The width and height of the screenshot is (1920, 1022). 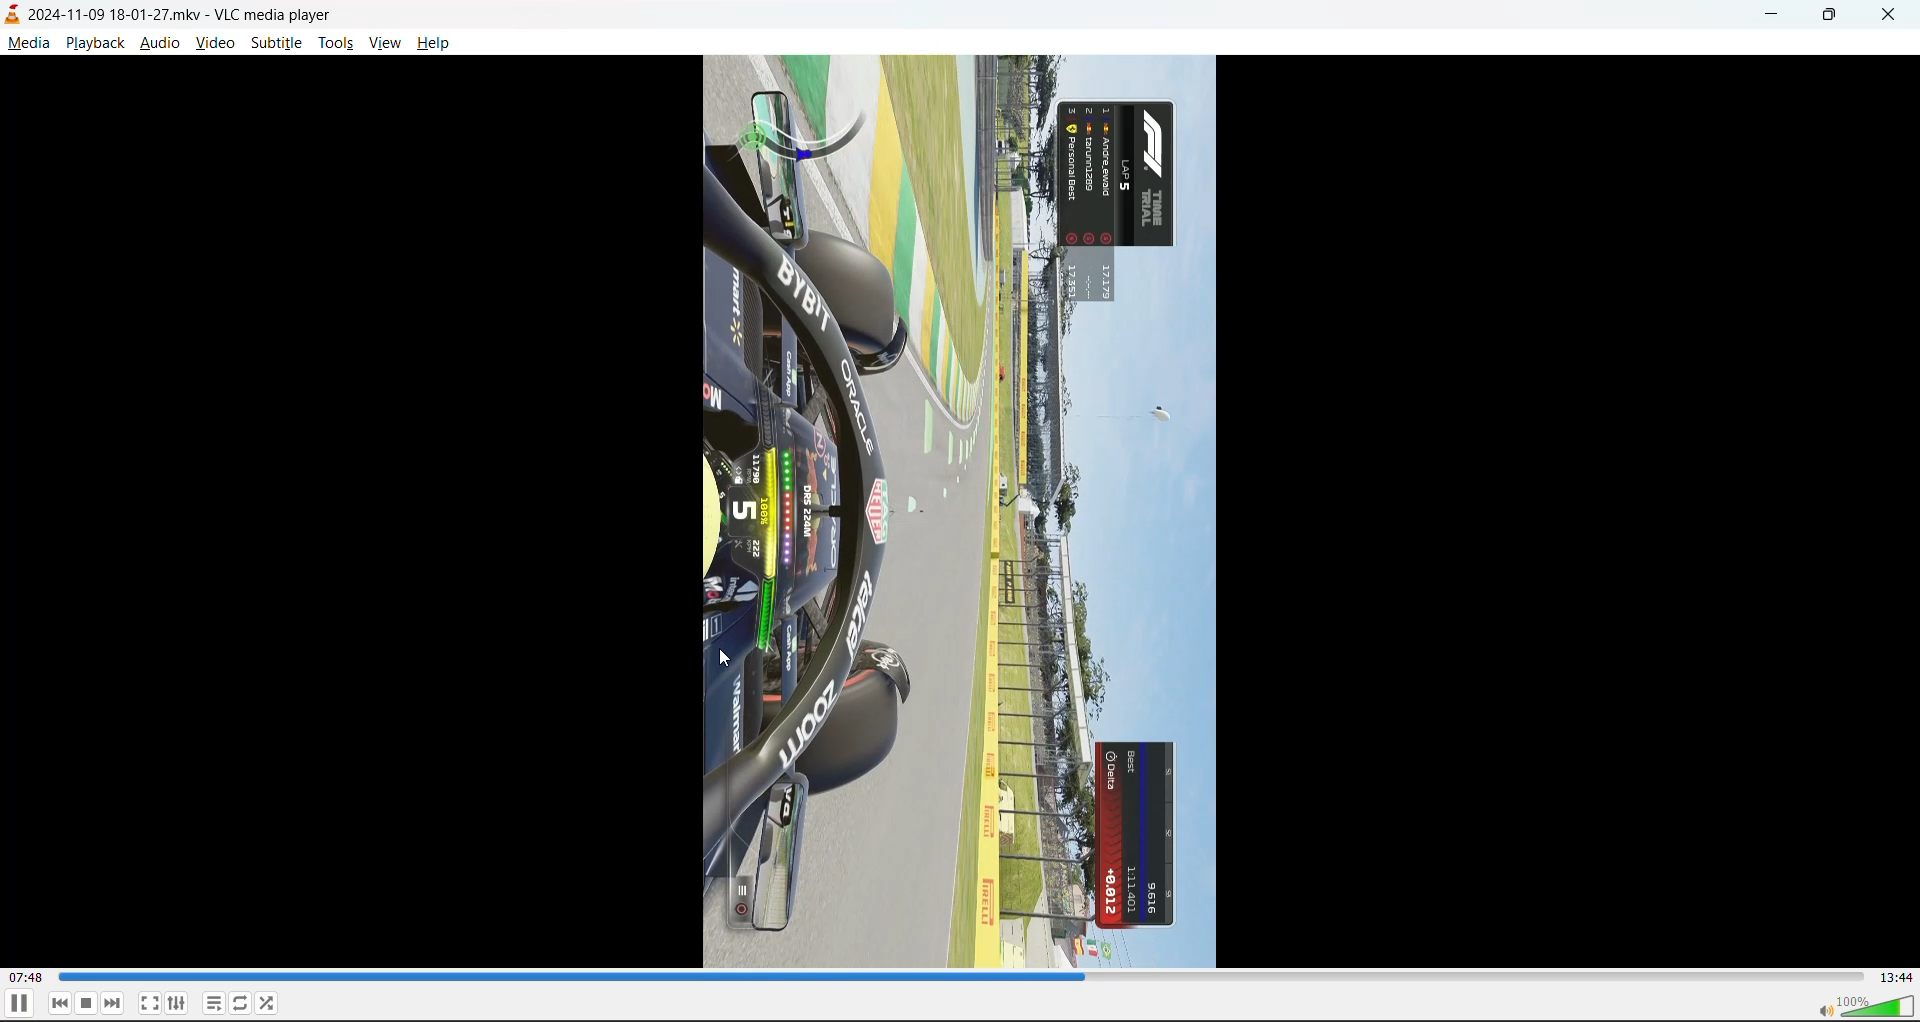 What do you see at coordinates (172, 13) in the screenshot?
I see `track and app name` at bounding box center [172, 13].